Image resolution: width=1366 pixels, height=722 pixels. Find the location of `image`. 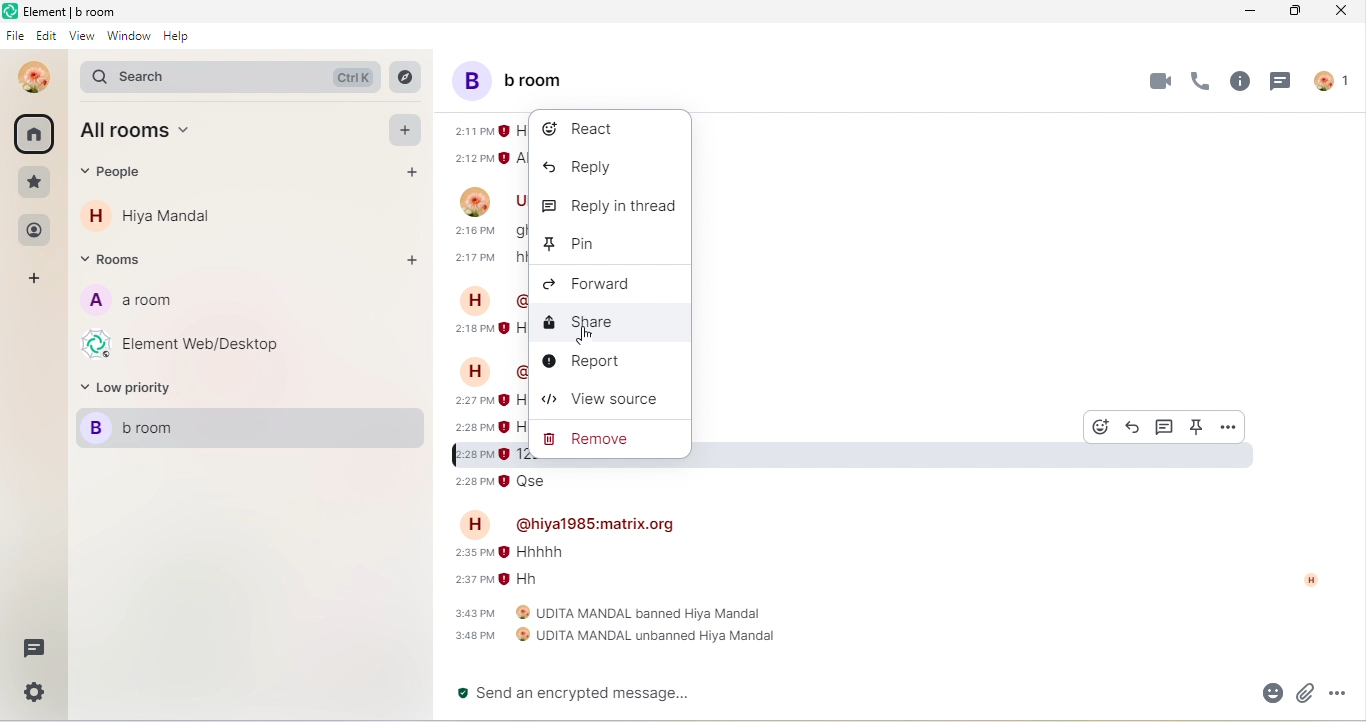

image is located at coordinates (471, 200).